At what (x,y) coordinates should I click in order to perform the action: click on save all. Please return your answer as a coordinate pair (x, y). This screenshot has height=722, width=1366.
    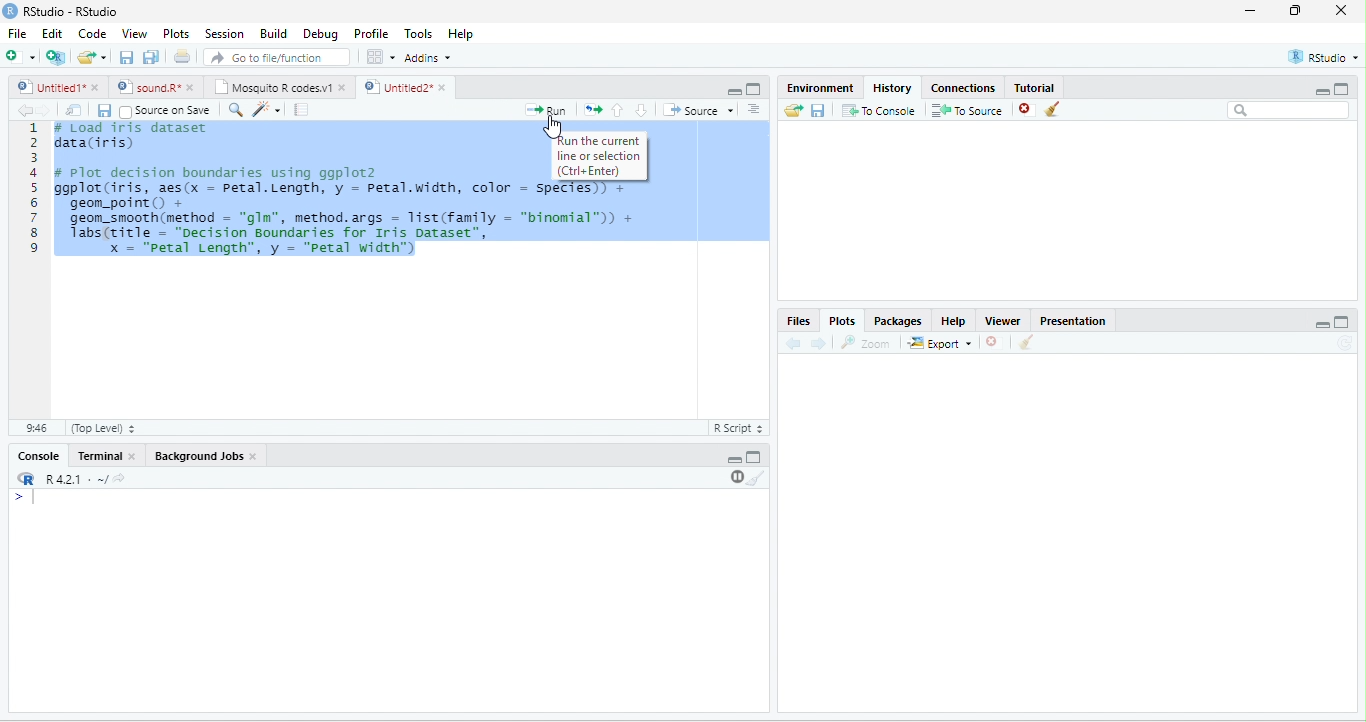
    Looking at the image, I should click on (150, 57).